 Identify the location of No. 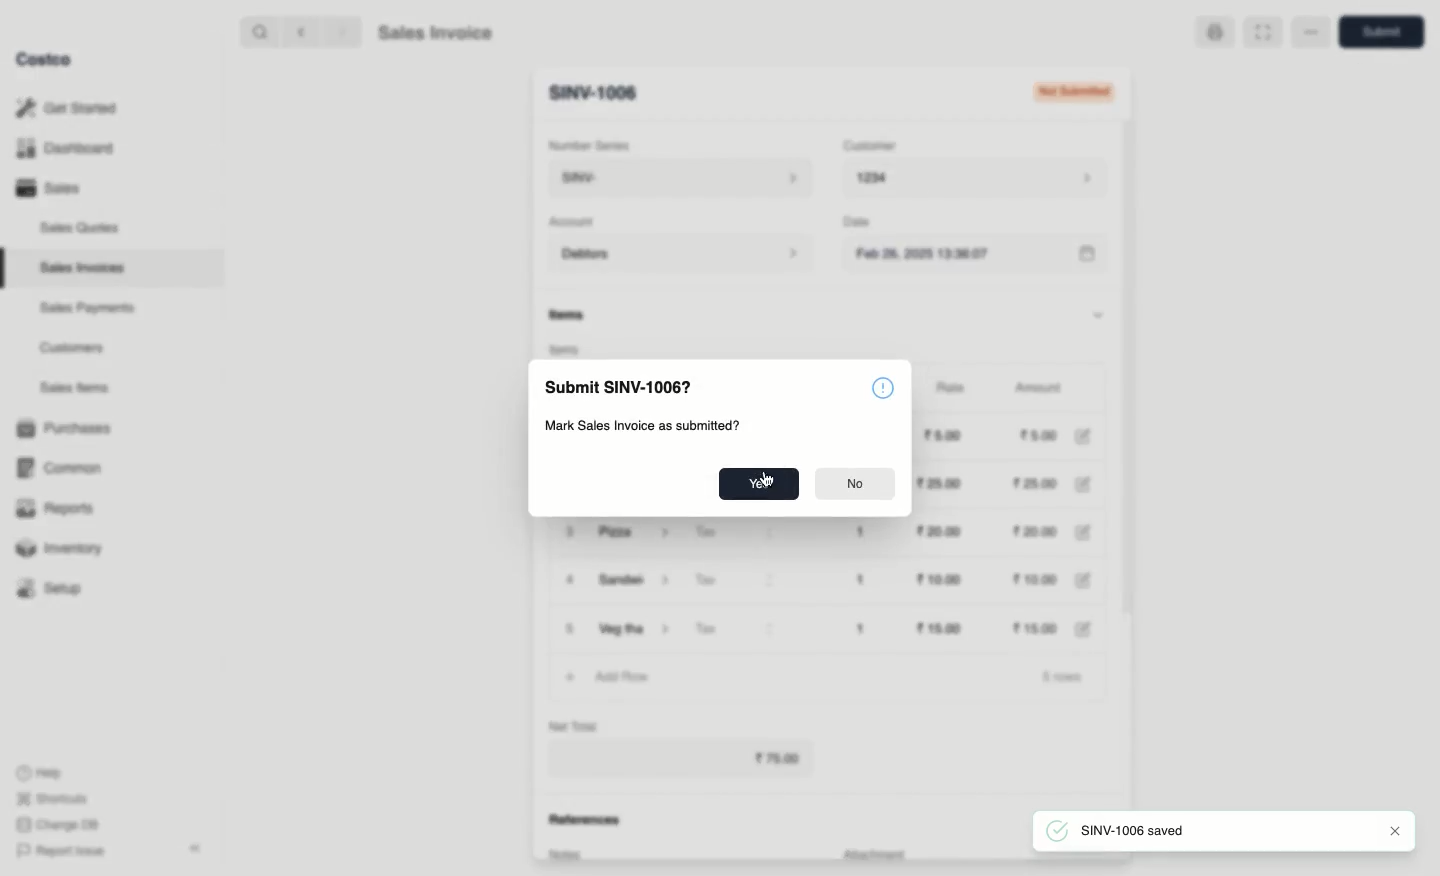
(855, 486).